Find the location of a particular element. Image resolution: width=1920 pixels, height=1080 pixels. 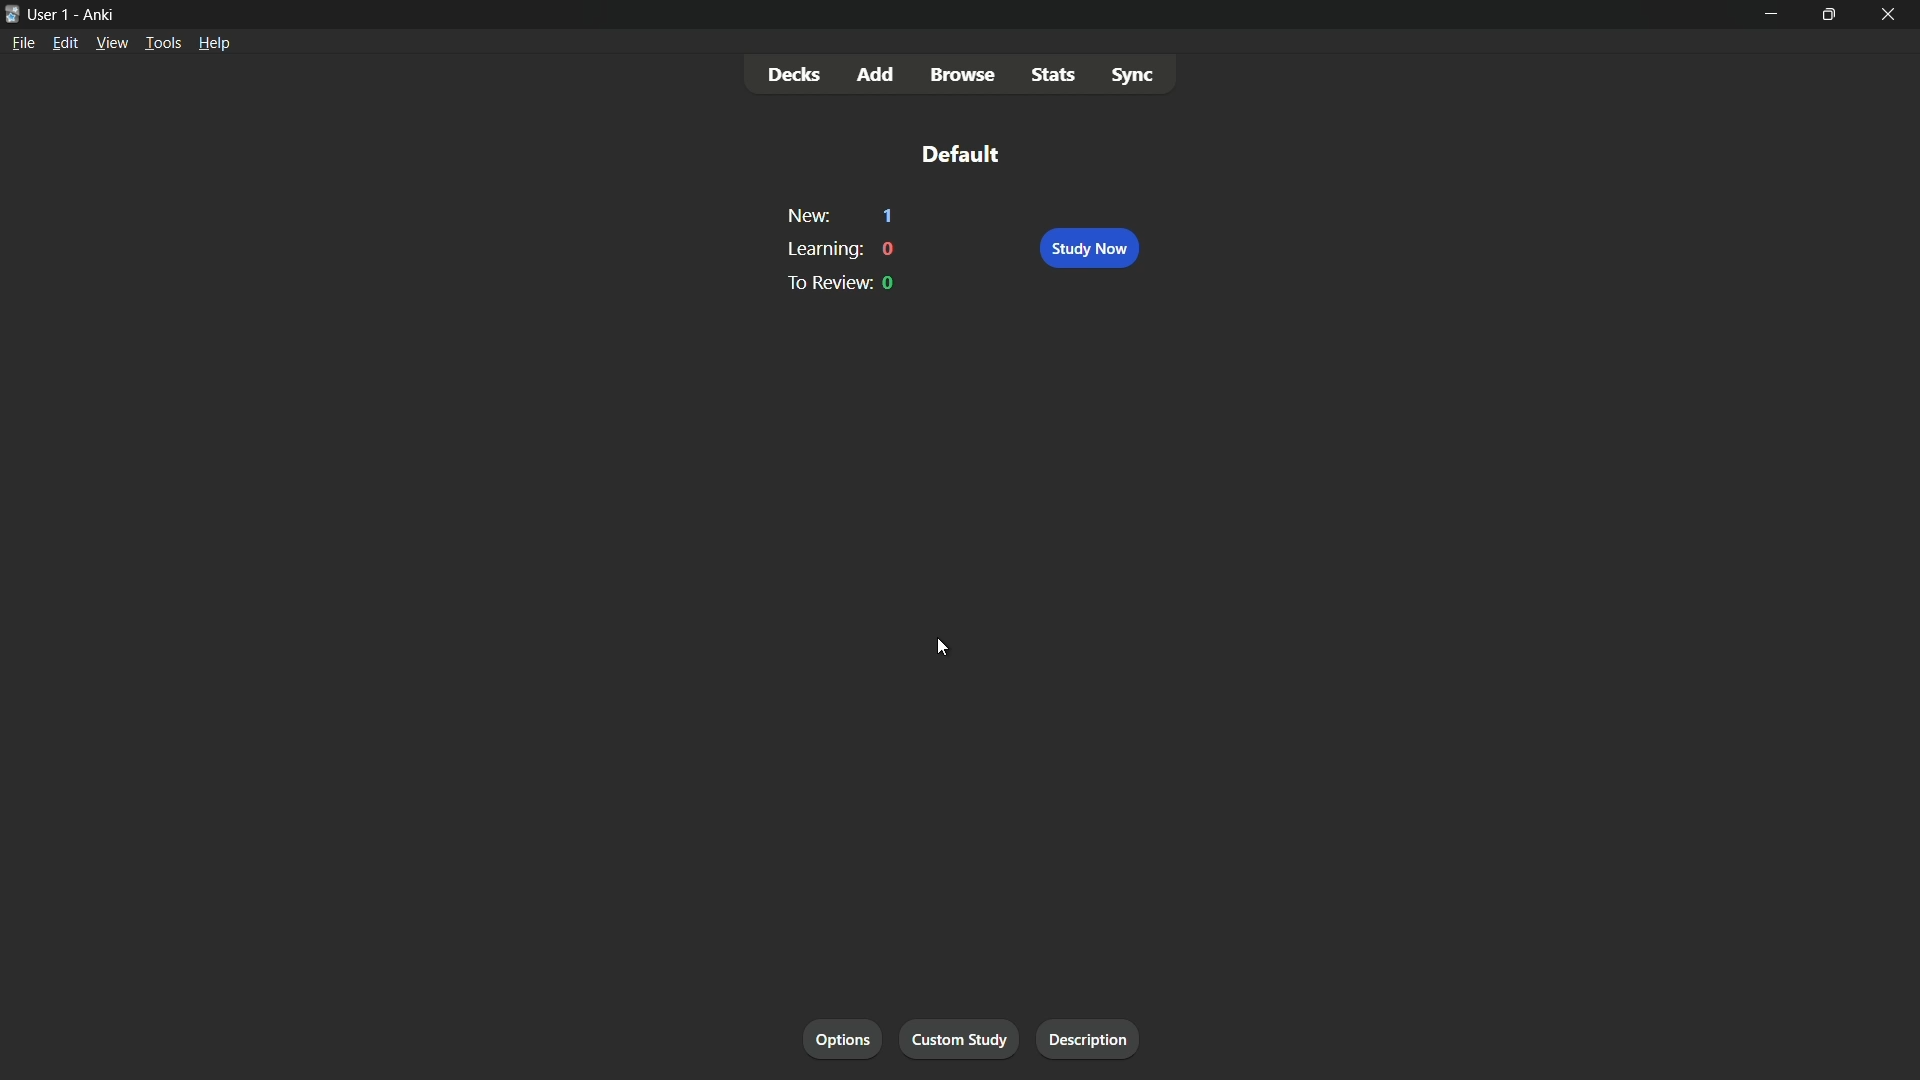

view is located at coordinates (112, 44).